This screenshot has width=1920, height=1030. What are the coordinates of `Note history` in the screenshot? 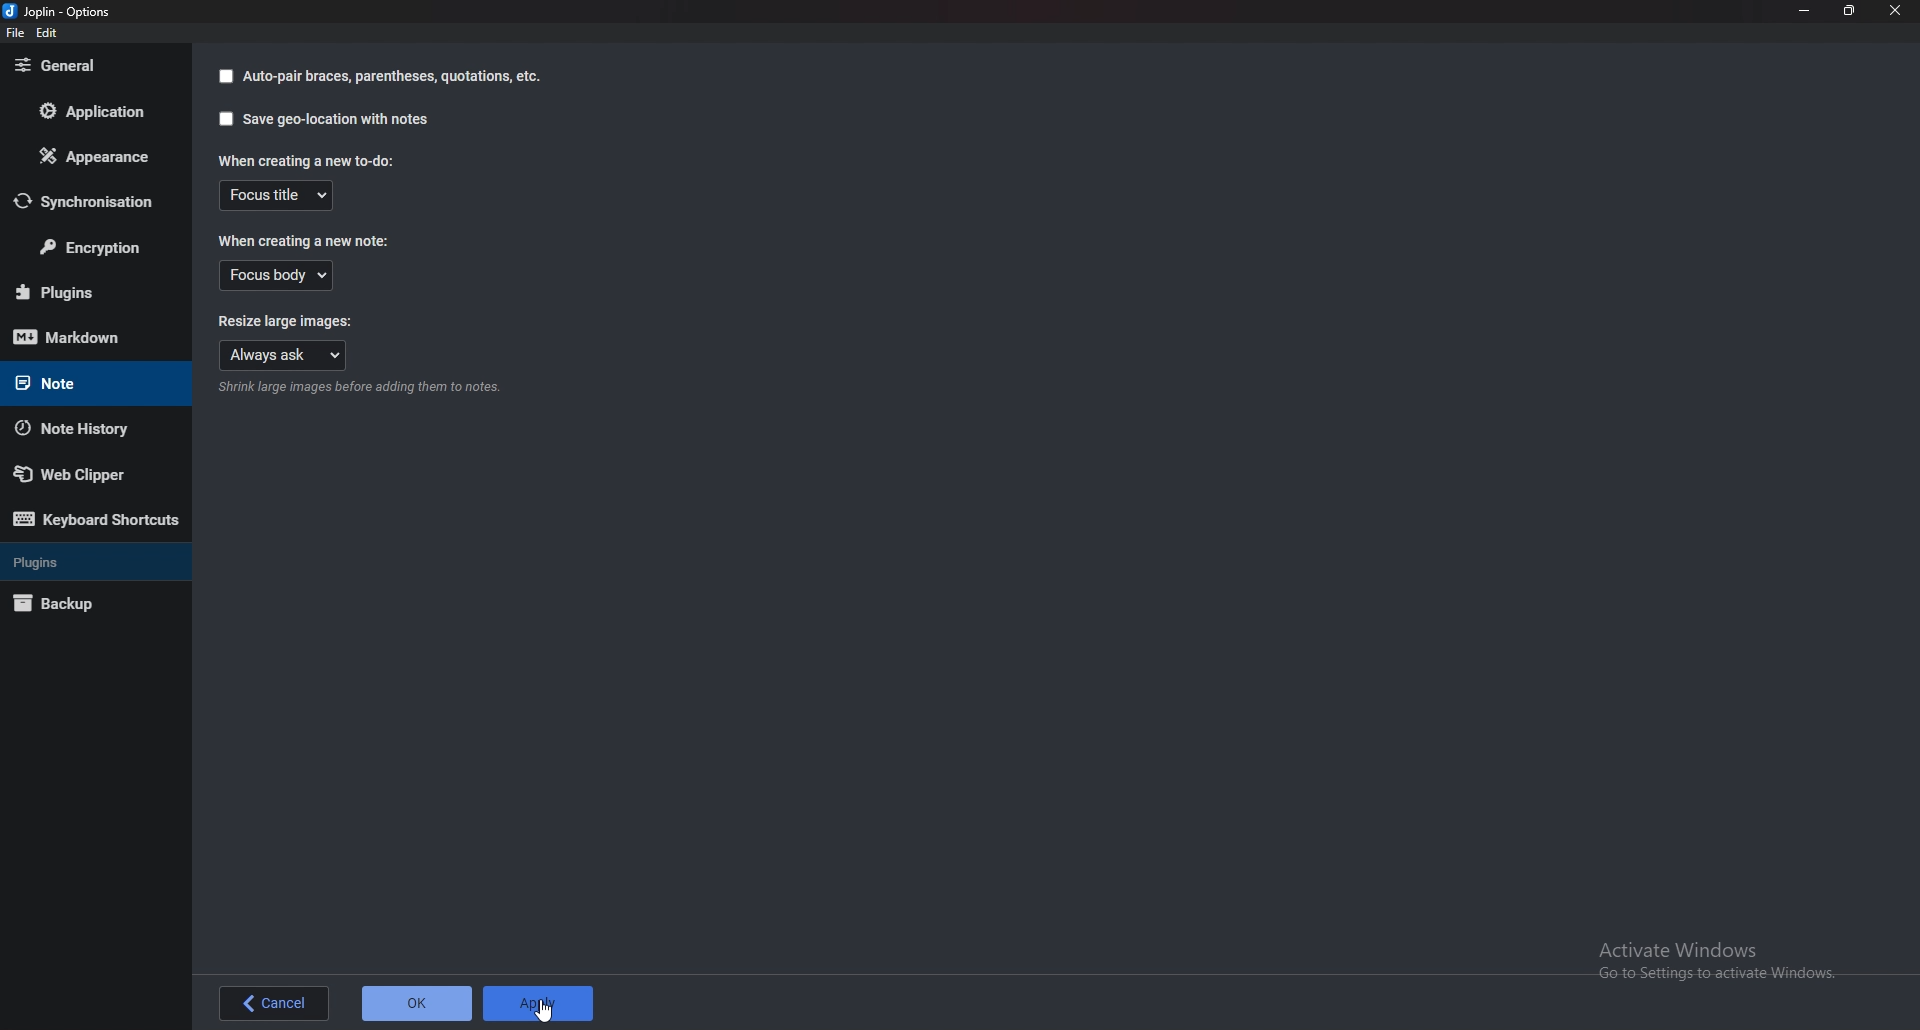 It's located at (82, 428).